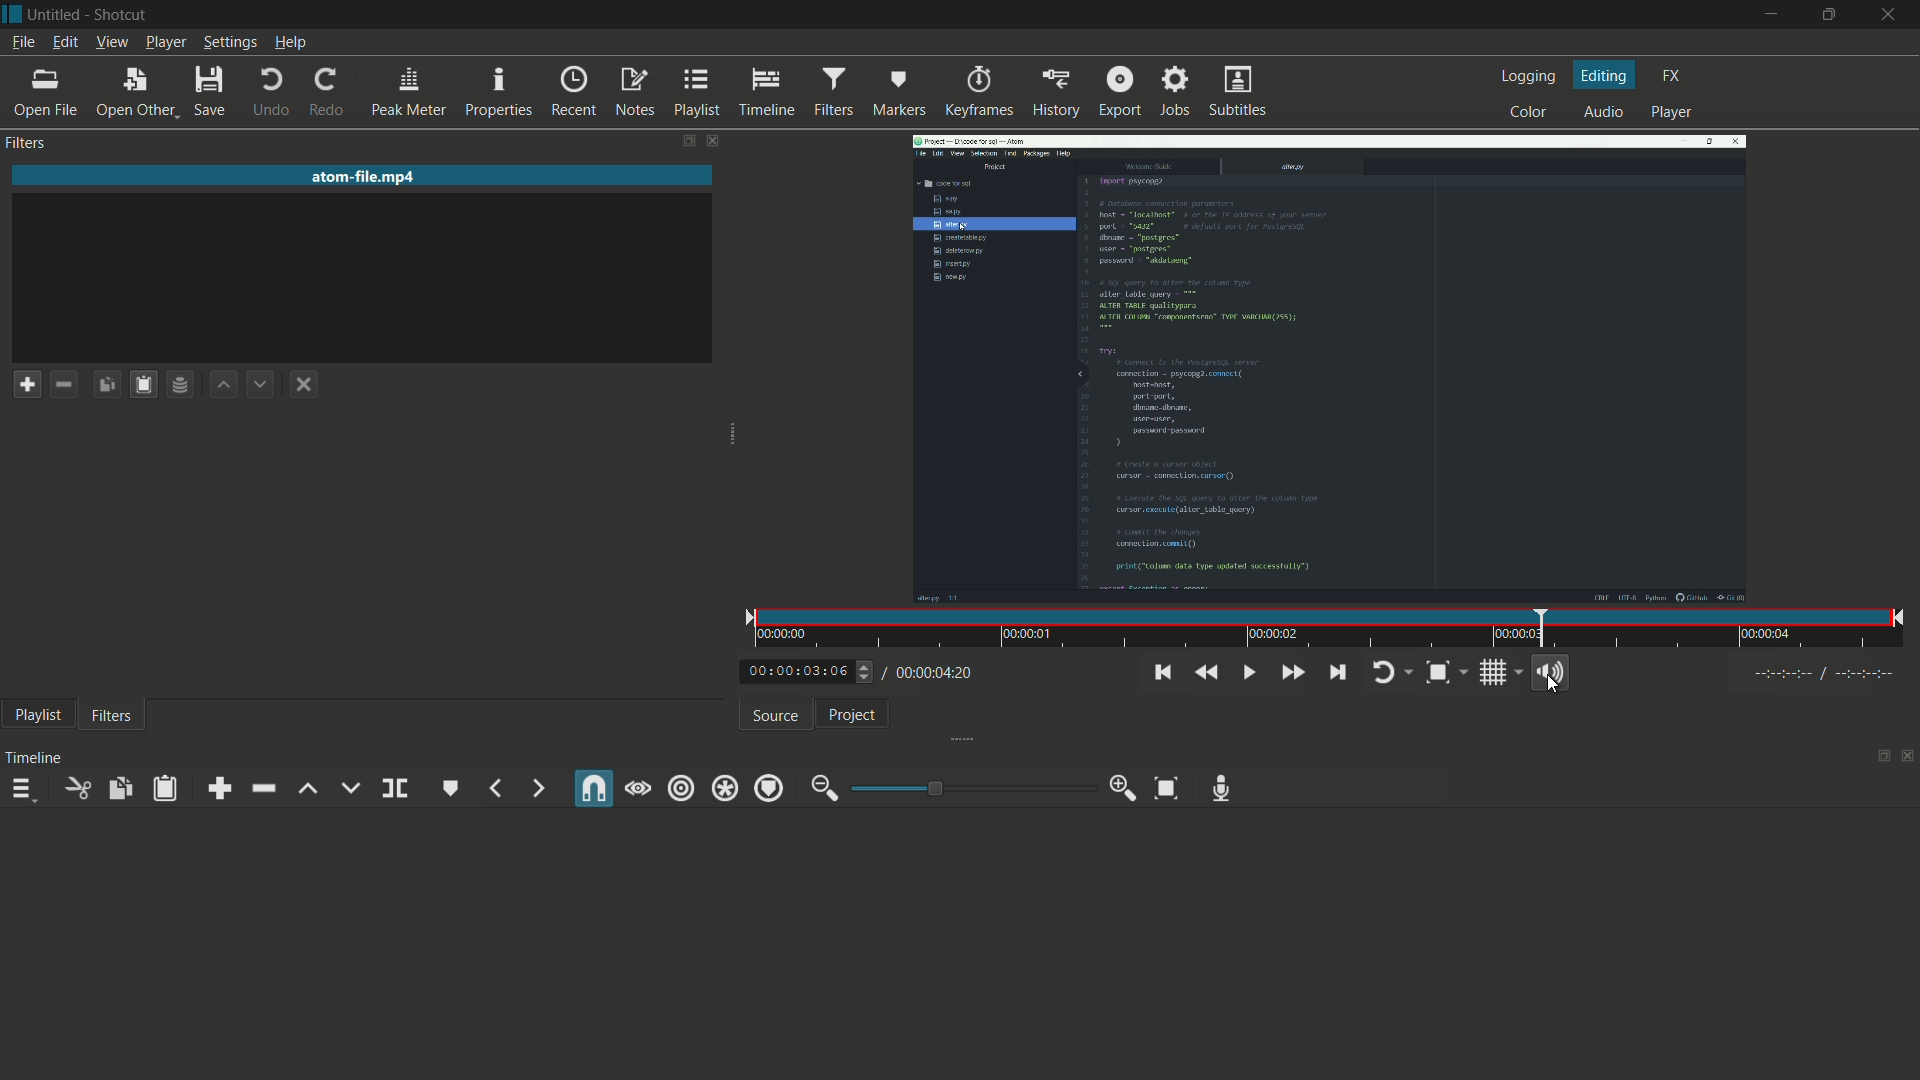  I want to click on jobs, so click(1172, 93).